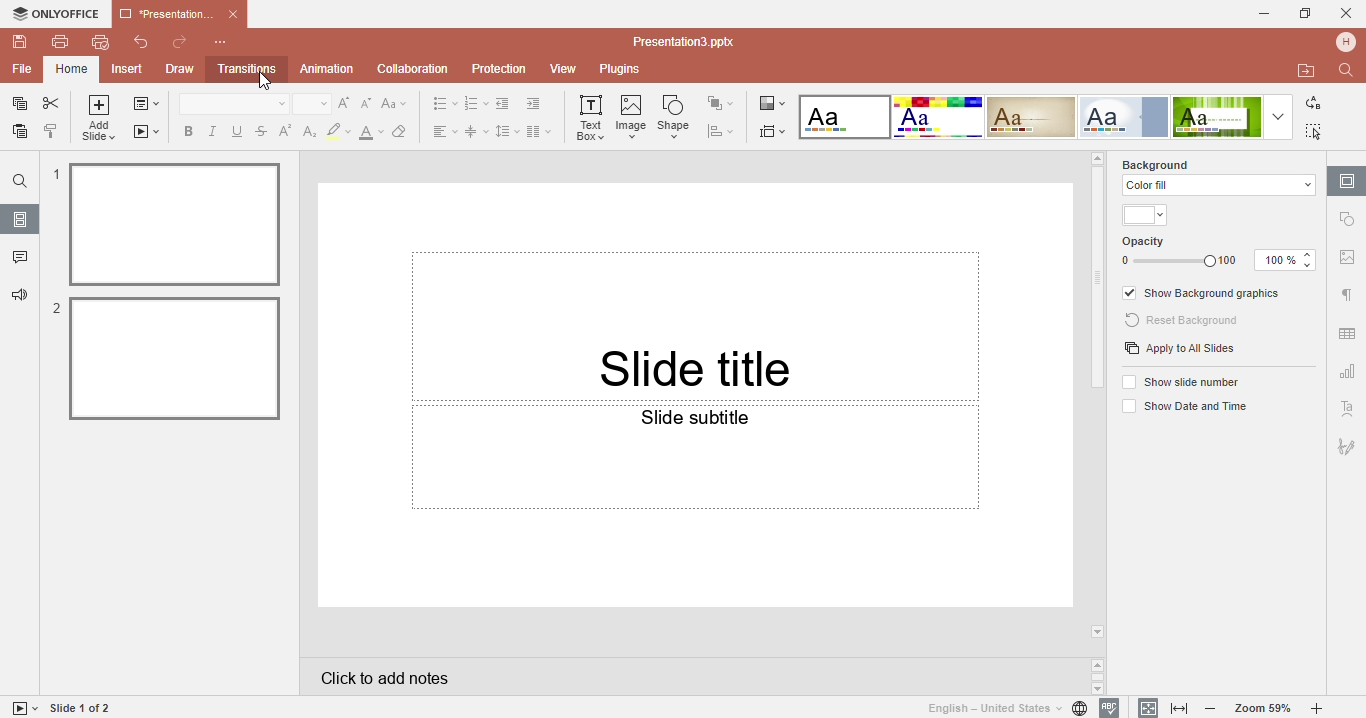 The image size is (1366, 718). I want to click on Horizontal align, so click(442, 130).